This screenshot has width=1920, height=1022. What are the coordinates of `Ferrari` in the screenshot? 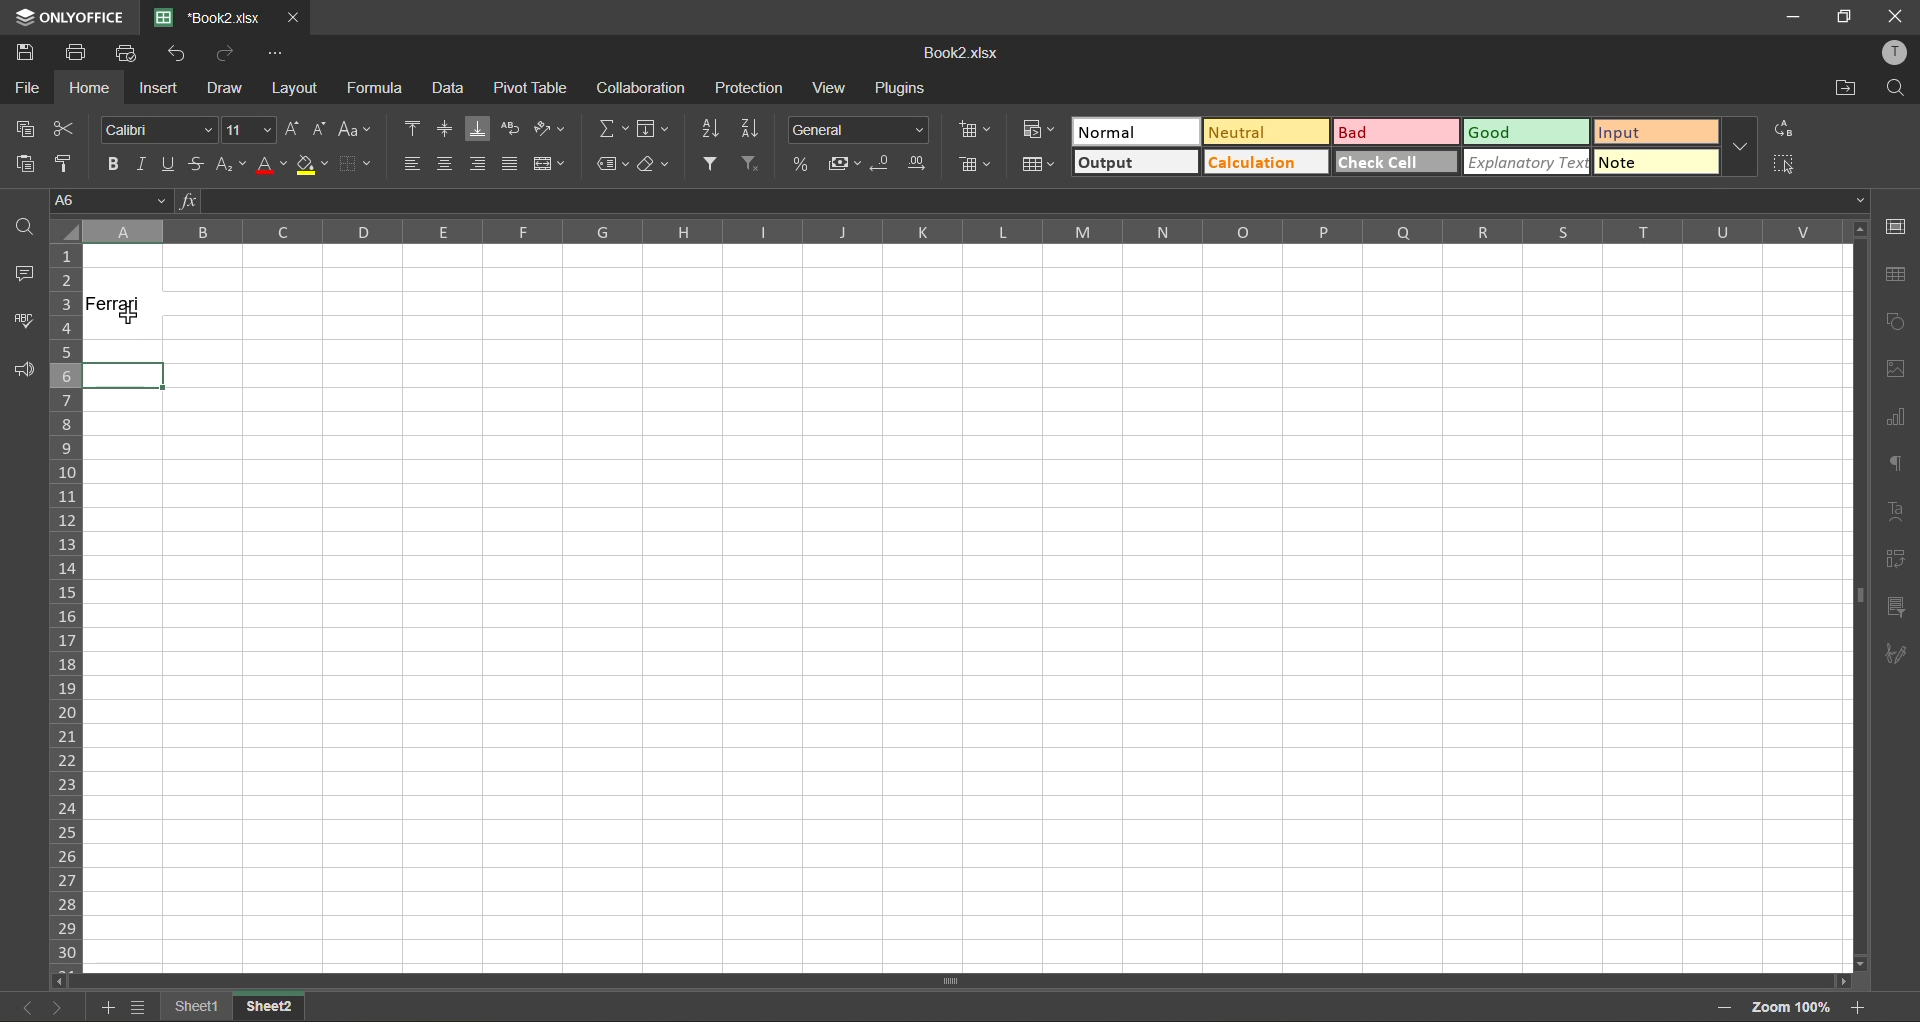 It's located at (118, 304).